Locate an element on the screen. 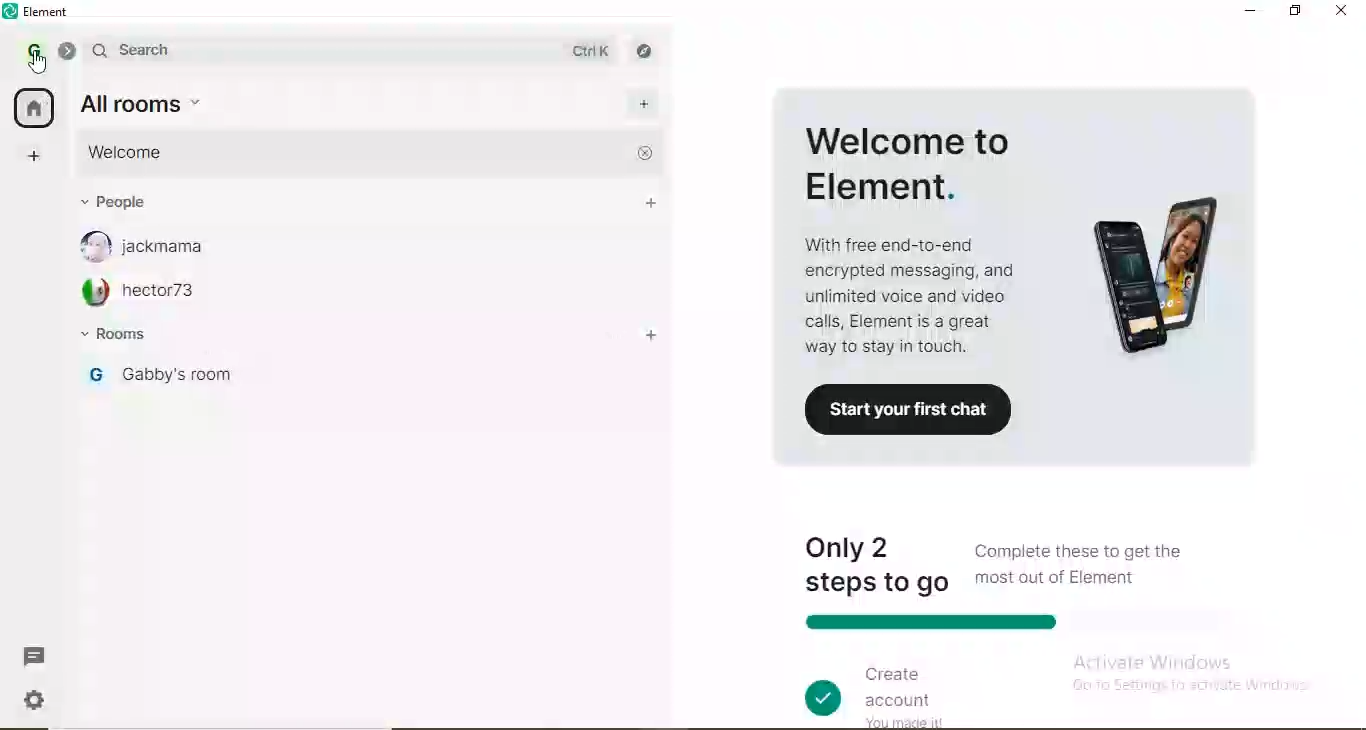  add space is located at coordinates (37, 156).